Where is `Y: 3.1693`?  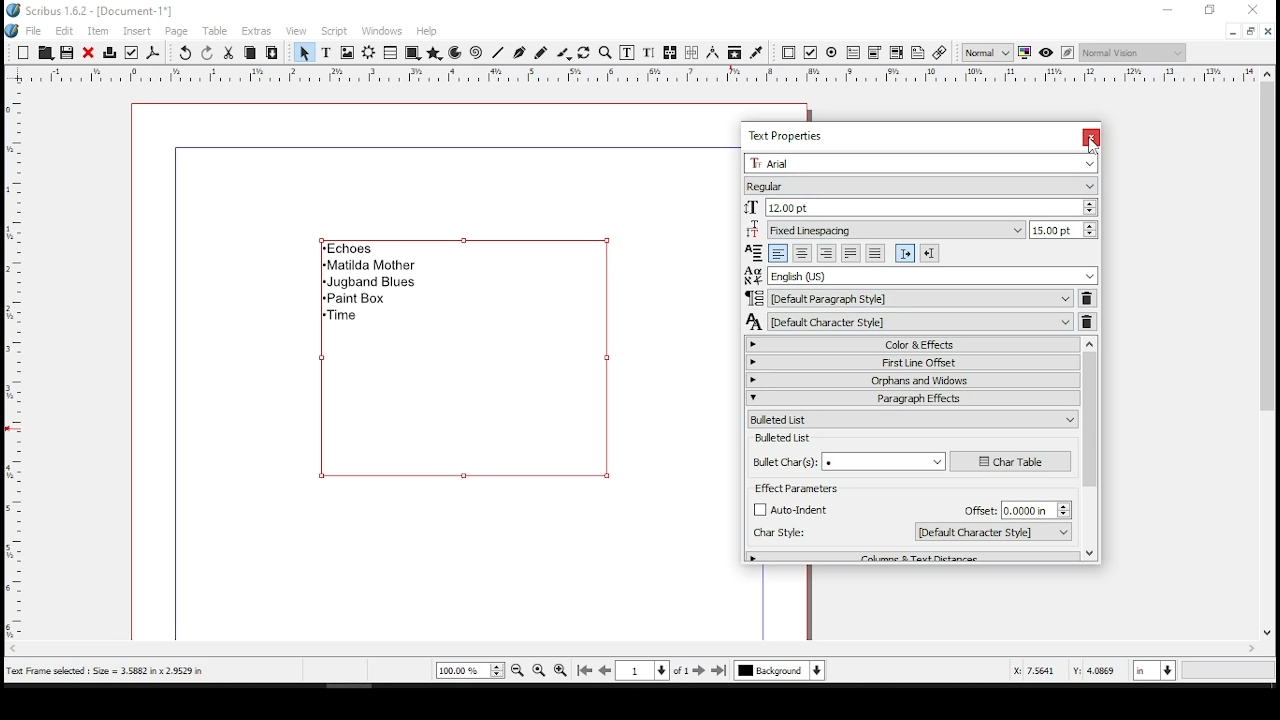
Y: 3.1693 is located at coordinates (1095, 671).